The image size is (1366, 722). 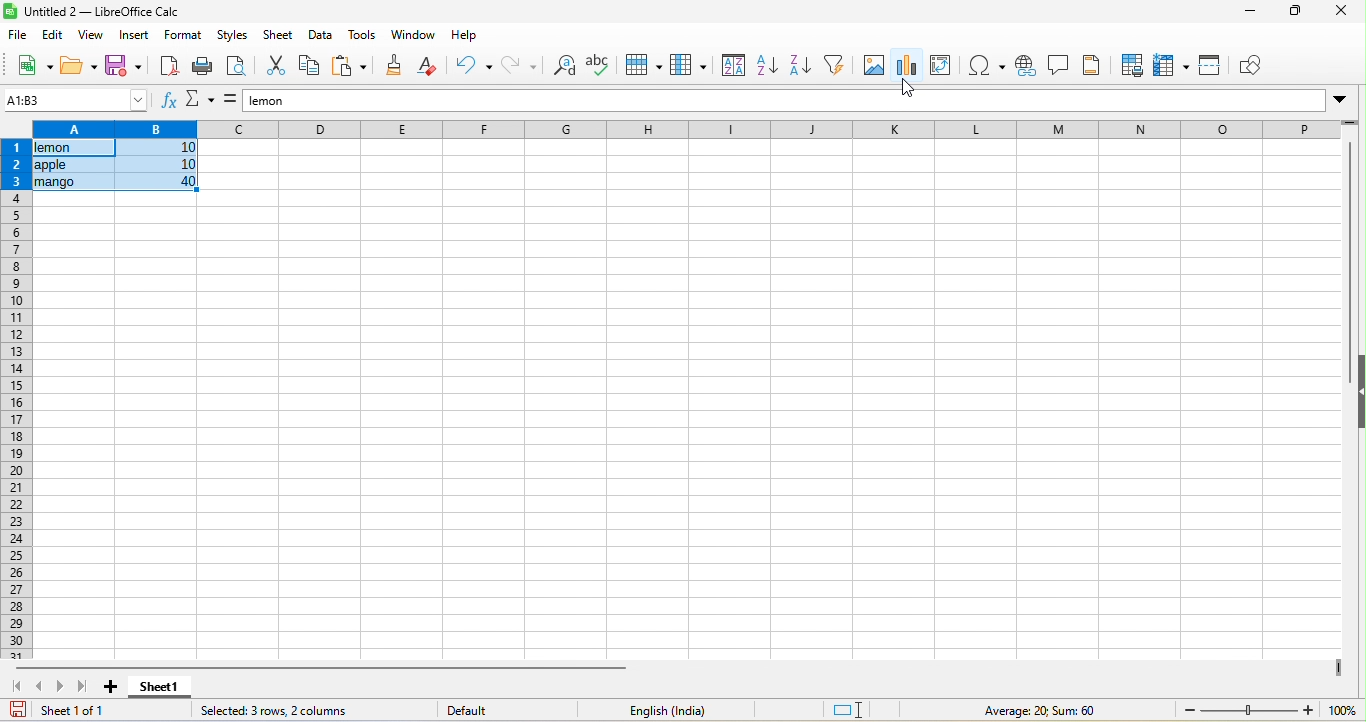 What do you see at coordinates (235, 67) in the screenshot?
I see `print preview` at bounding box center [235, 67].